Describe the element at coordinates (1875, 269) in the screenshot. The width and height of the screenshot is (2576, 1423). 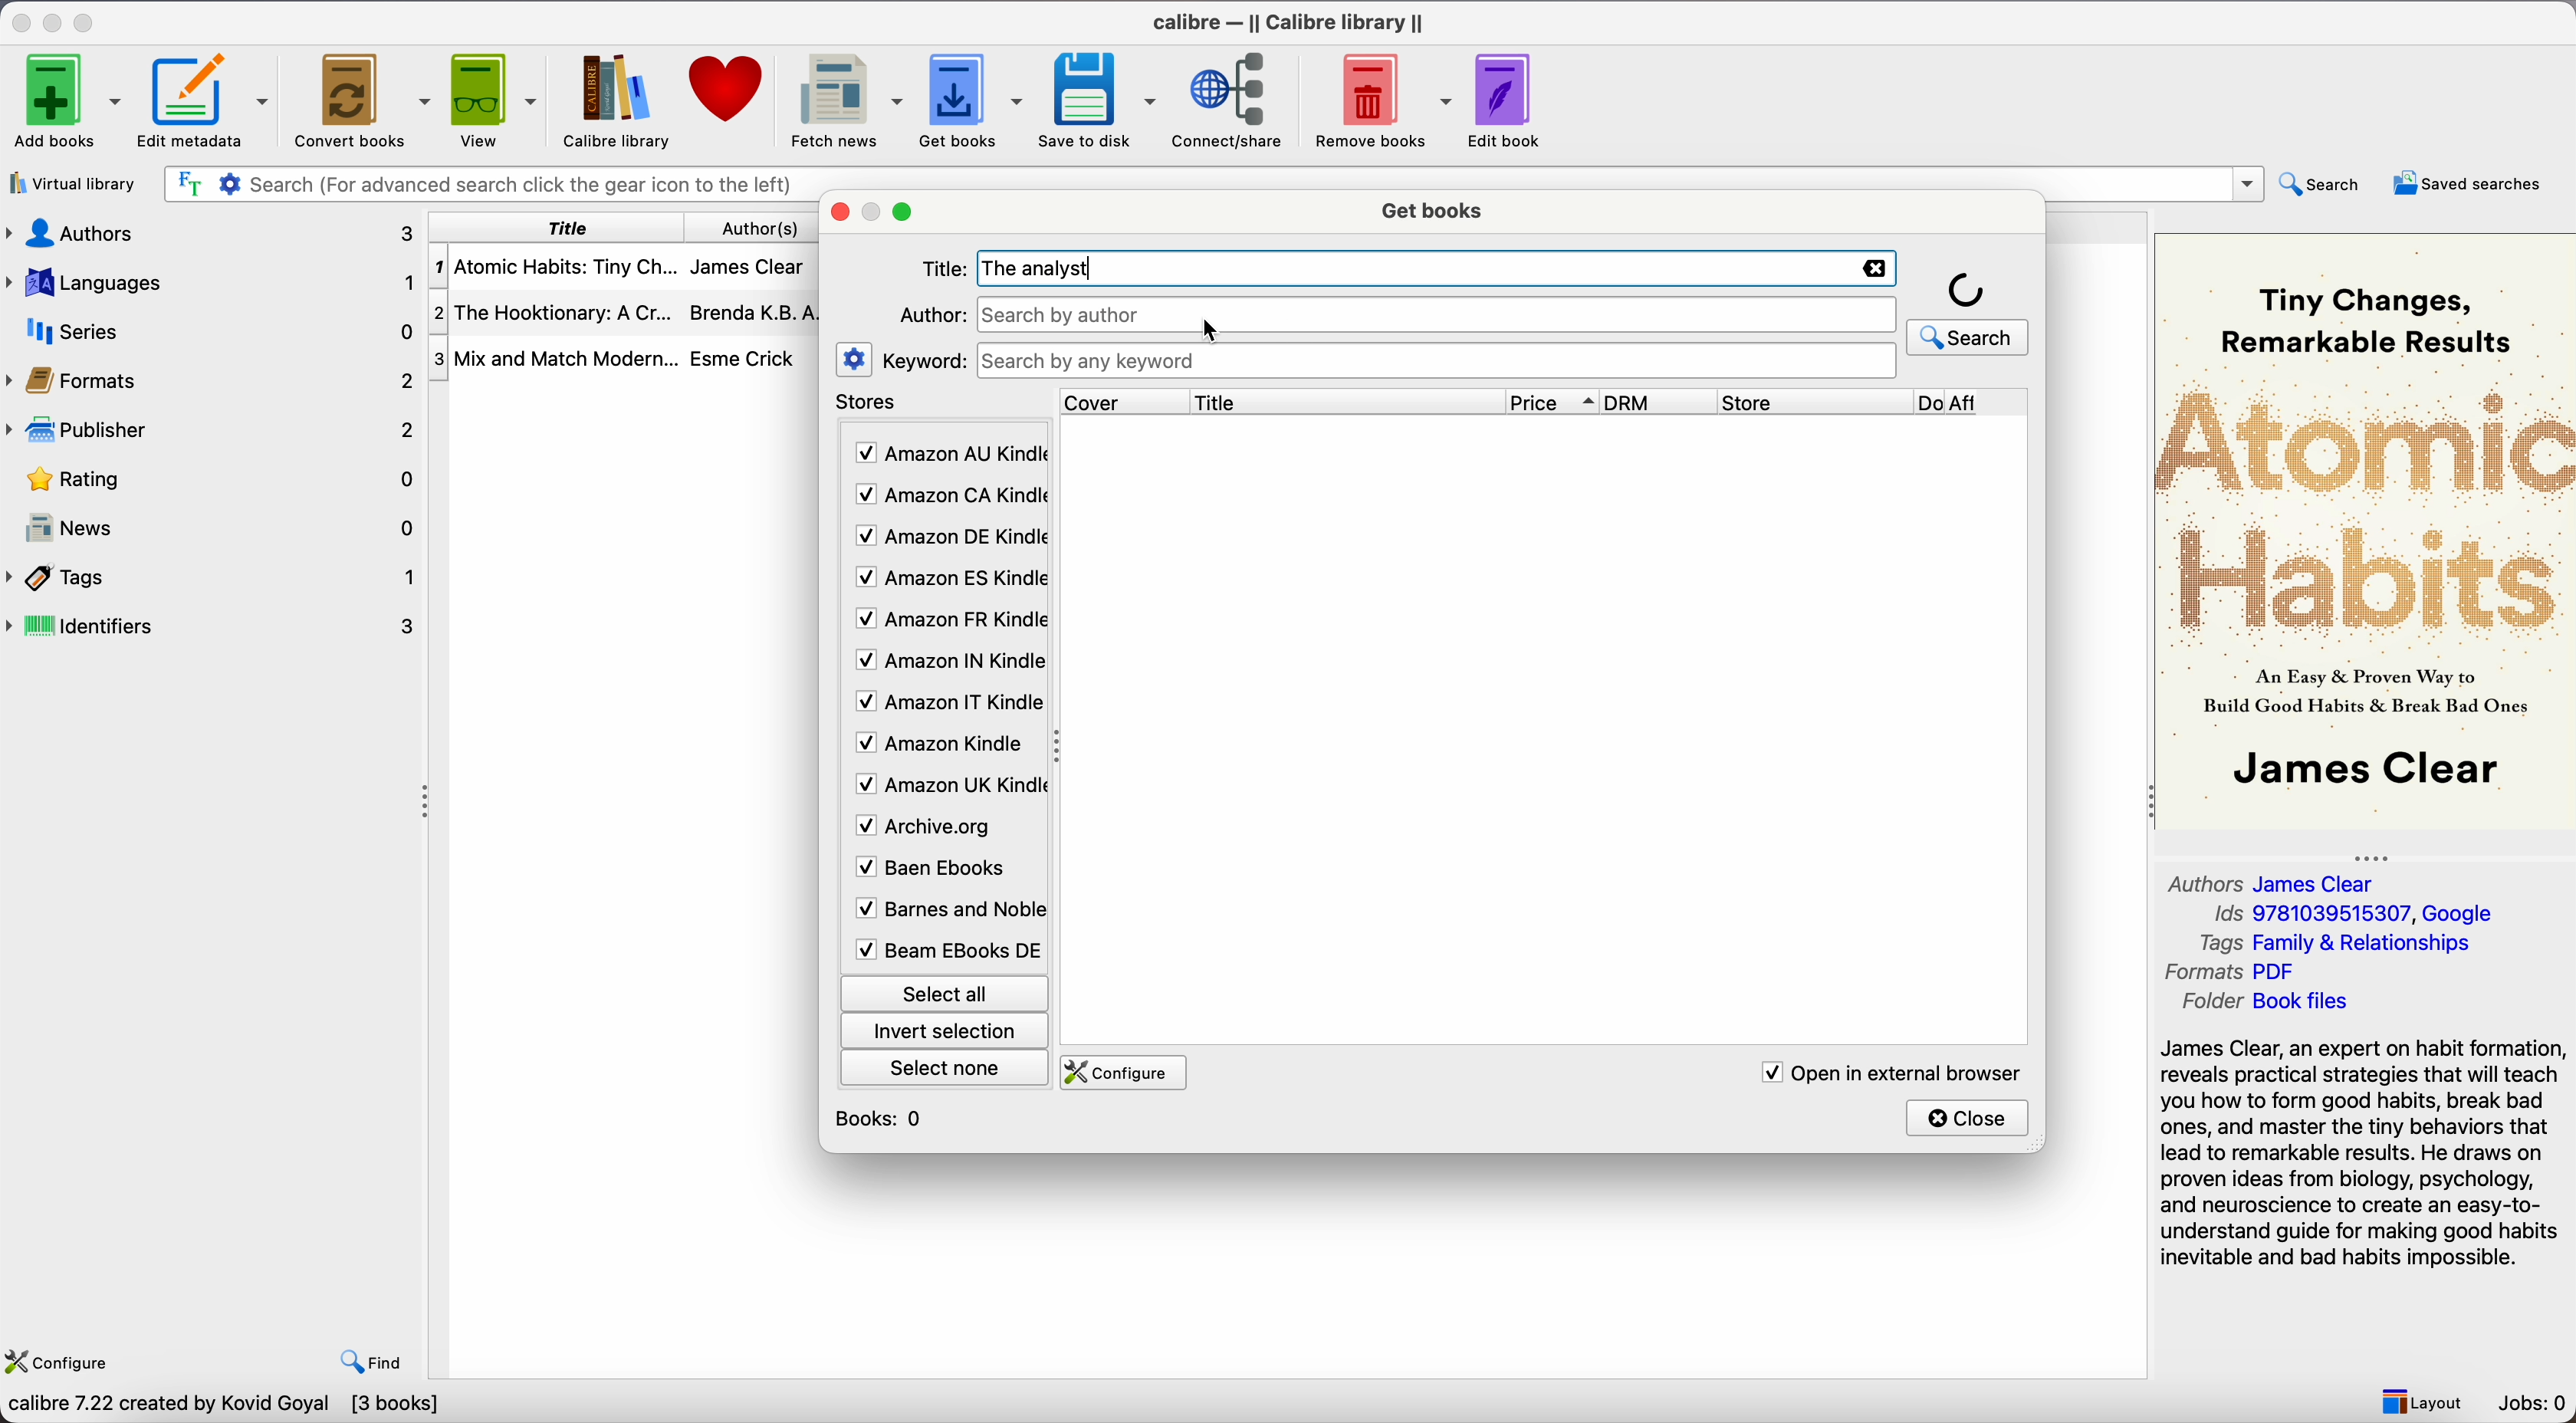
I see `clear` at that location.